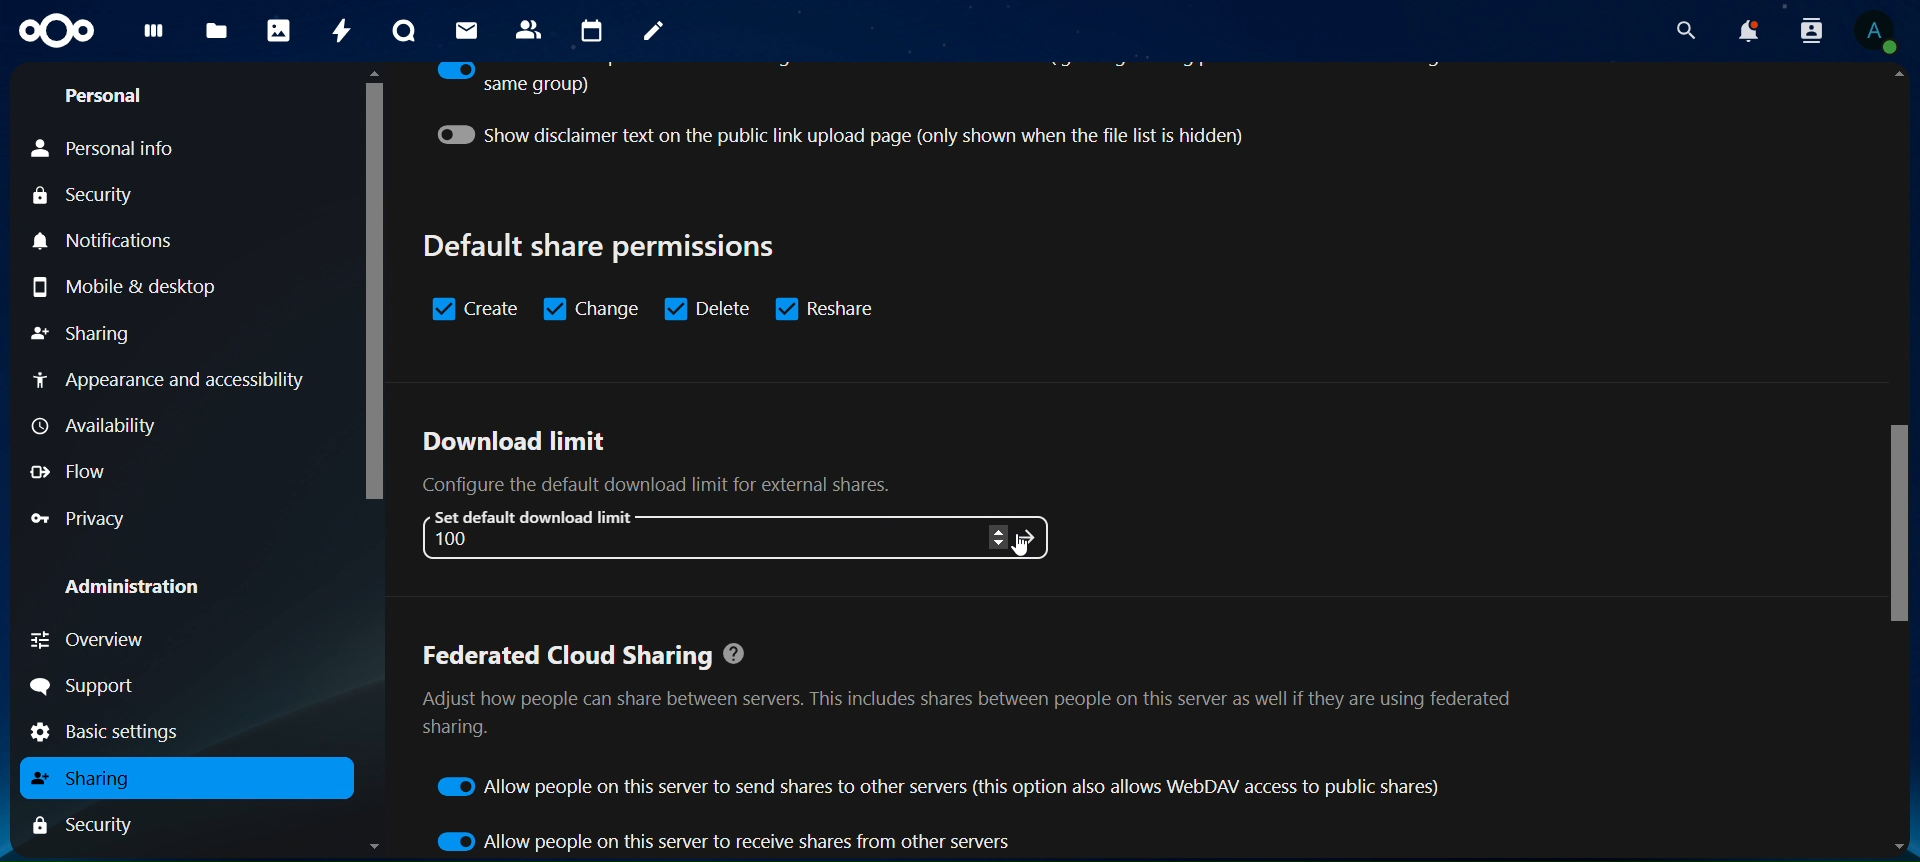 Image resolution: width=1920 pixels, height=862 pixels. Describe the element at coordinates (85, 516) in the screenshot. I see `privacy` at that location.